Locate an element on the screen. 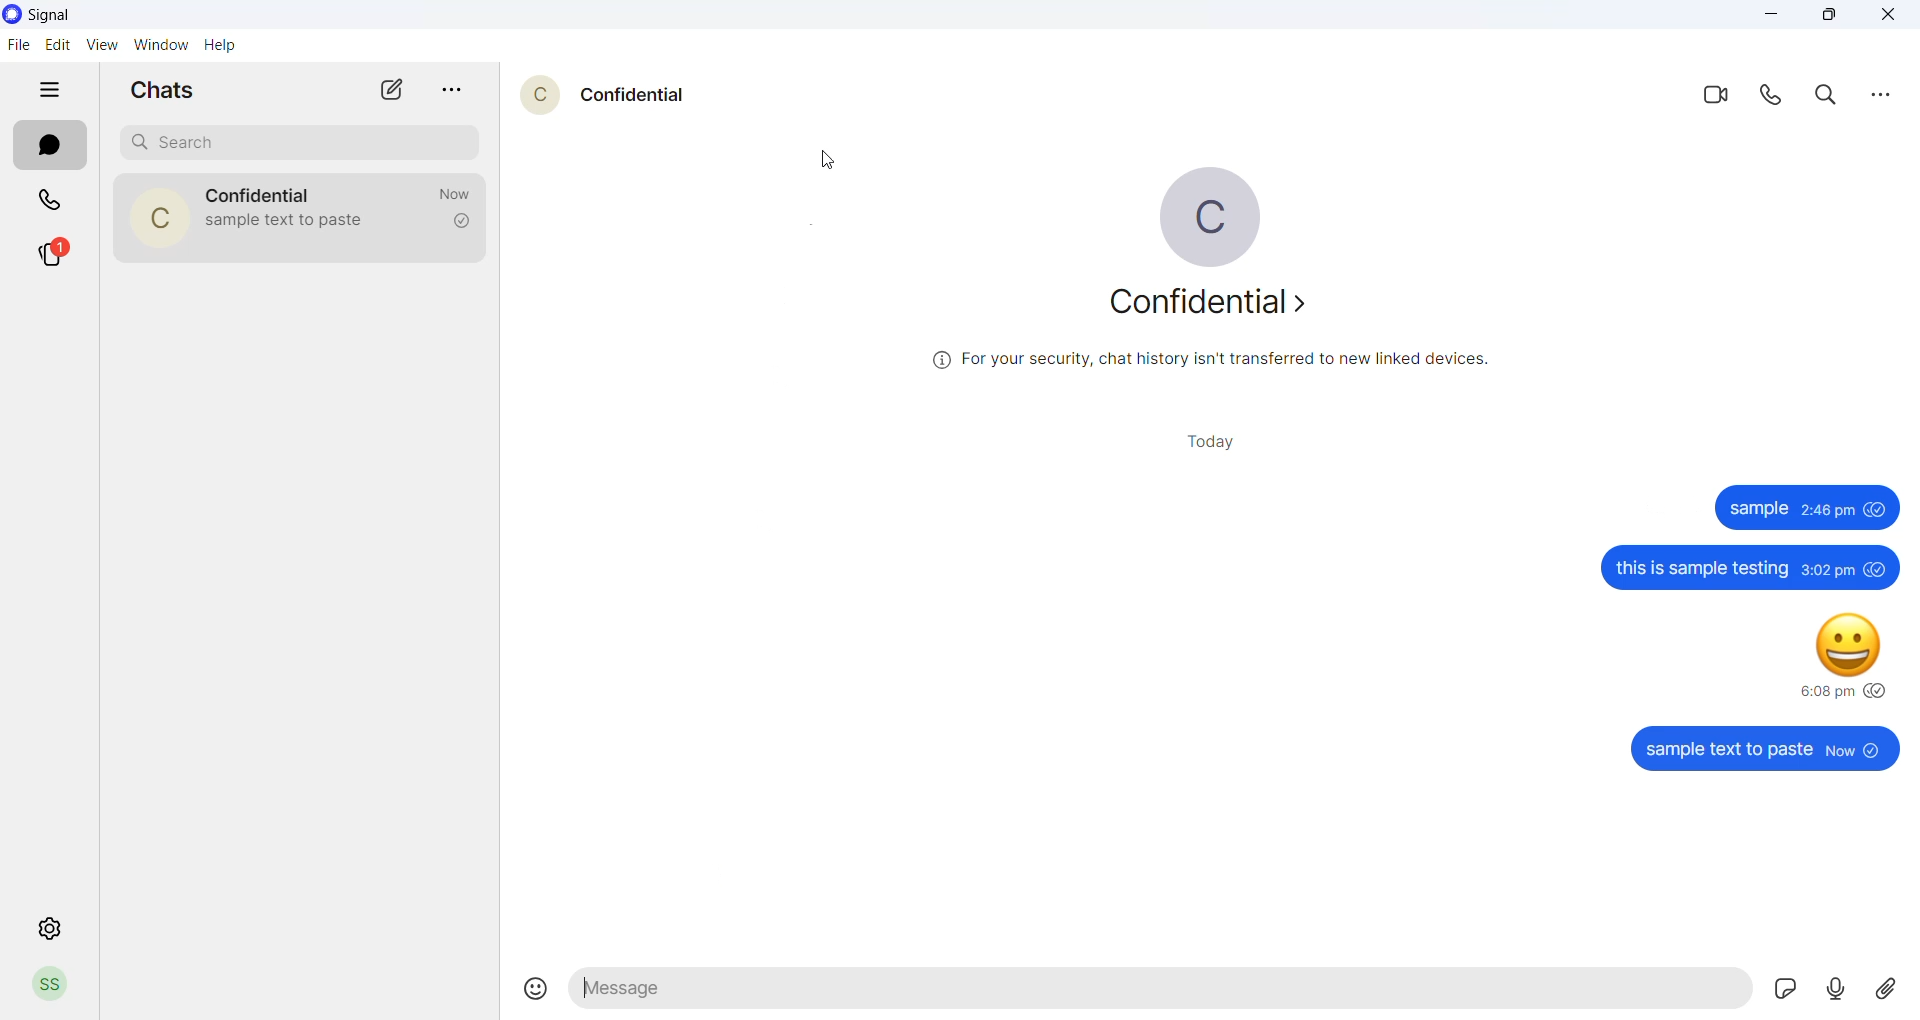 This screenshot has height=1020, width=1920. sample text to paste is located at coordinates (1759, 749).